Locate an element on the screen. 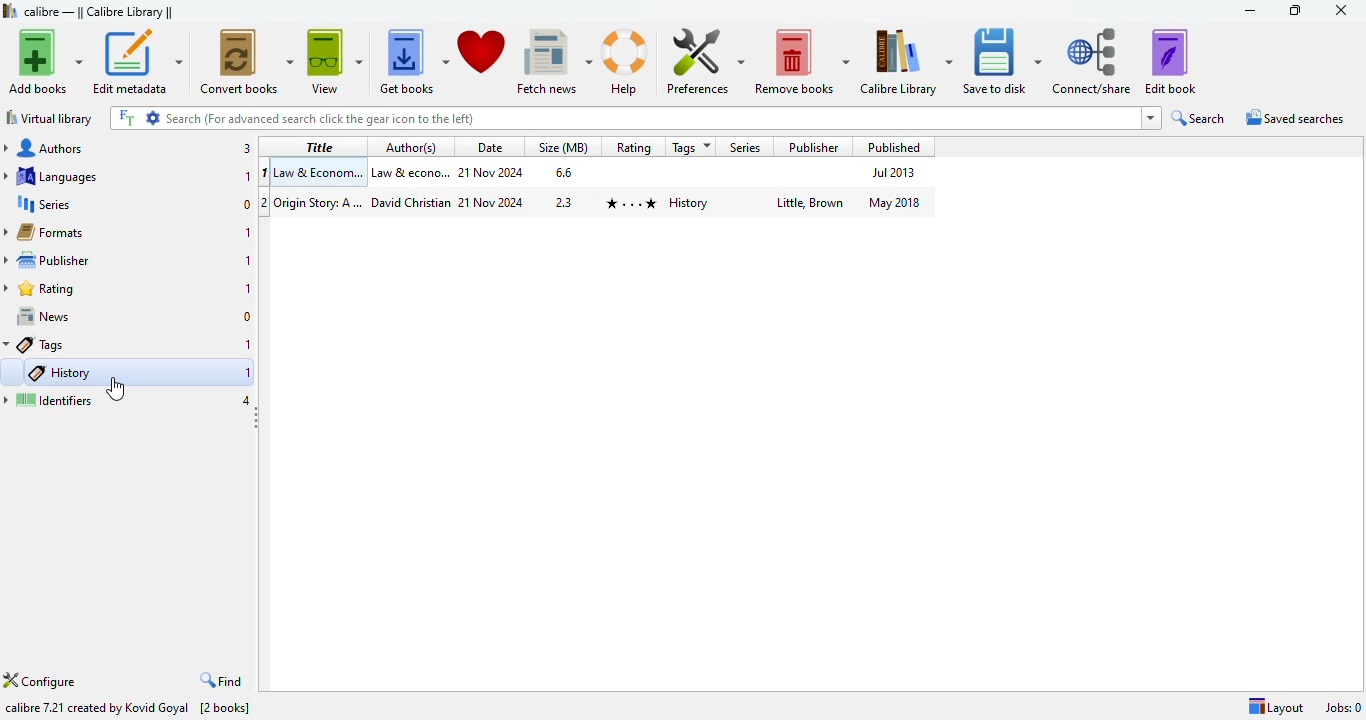 Image resolution: width=1366 pixels, height=720 pixels. 1 is located at coordinates (251, 261).